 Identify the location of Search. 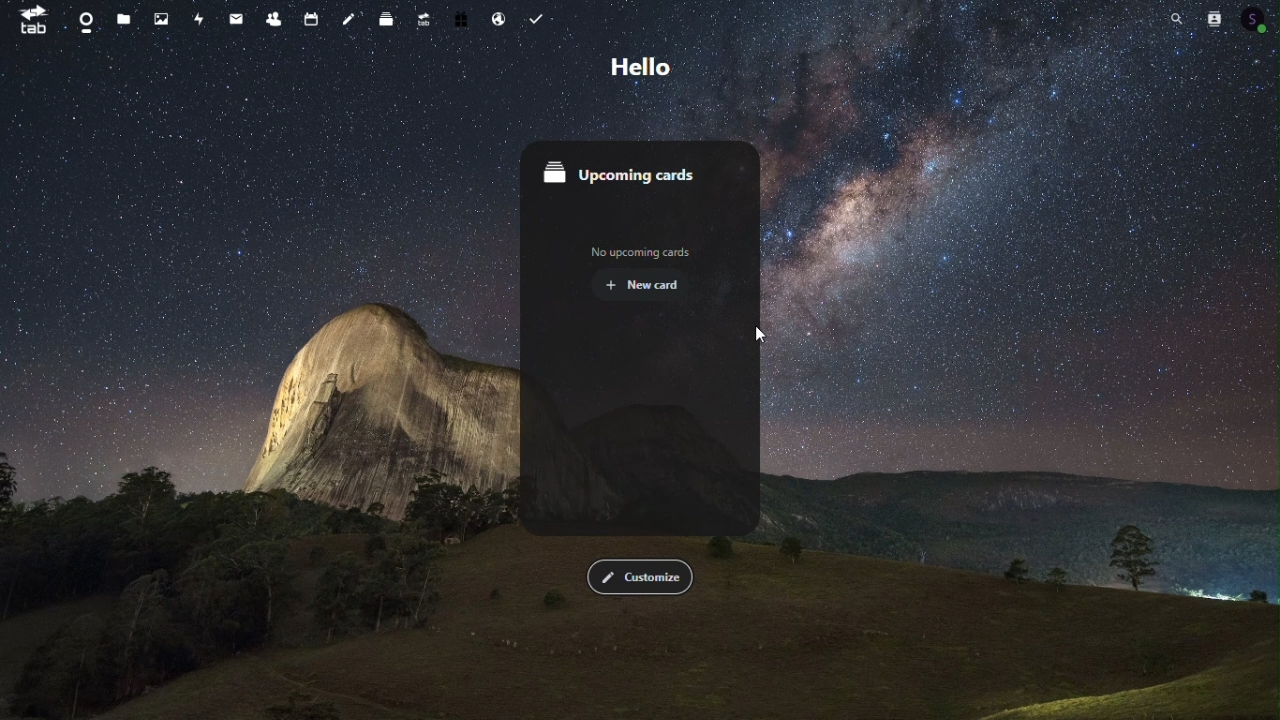
(1177, 19).